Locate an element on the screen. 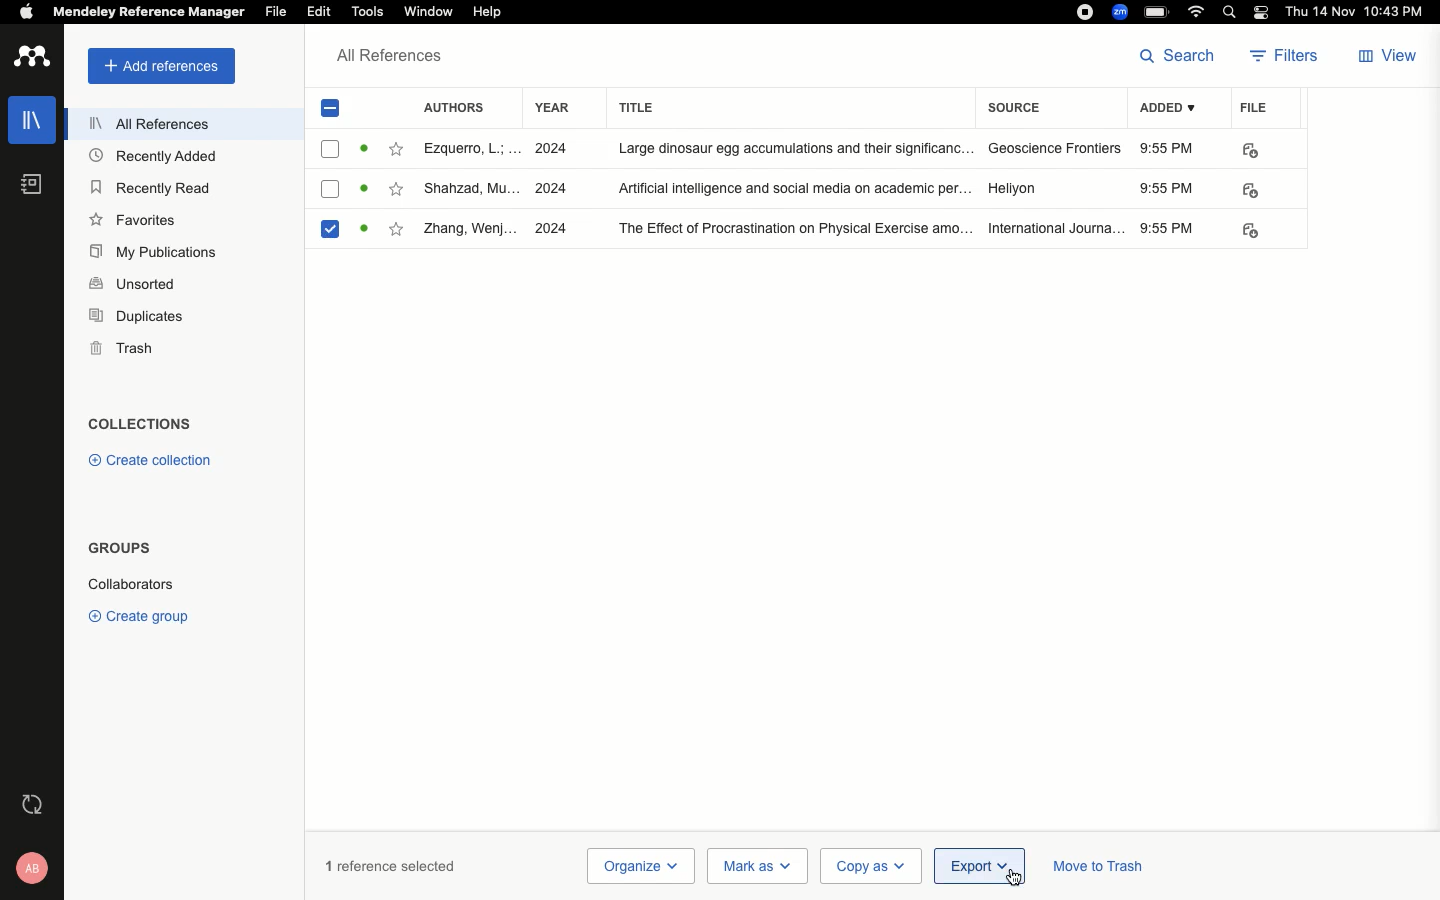 This screenshot has height=900, width=1440. Shahzad is located at coordinates (471, 190).